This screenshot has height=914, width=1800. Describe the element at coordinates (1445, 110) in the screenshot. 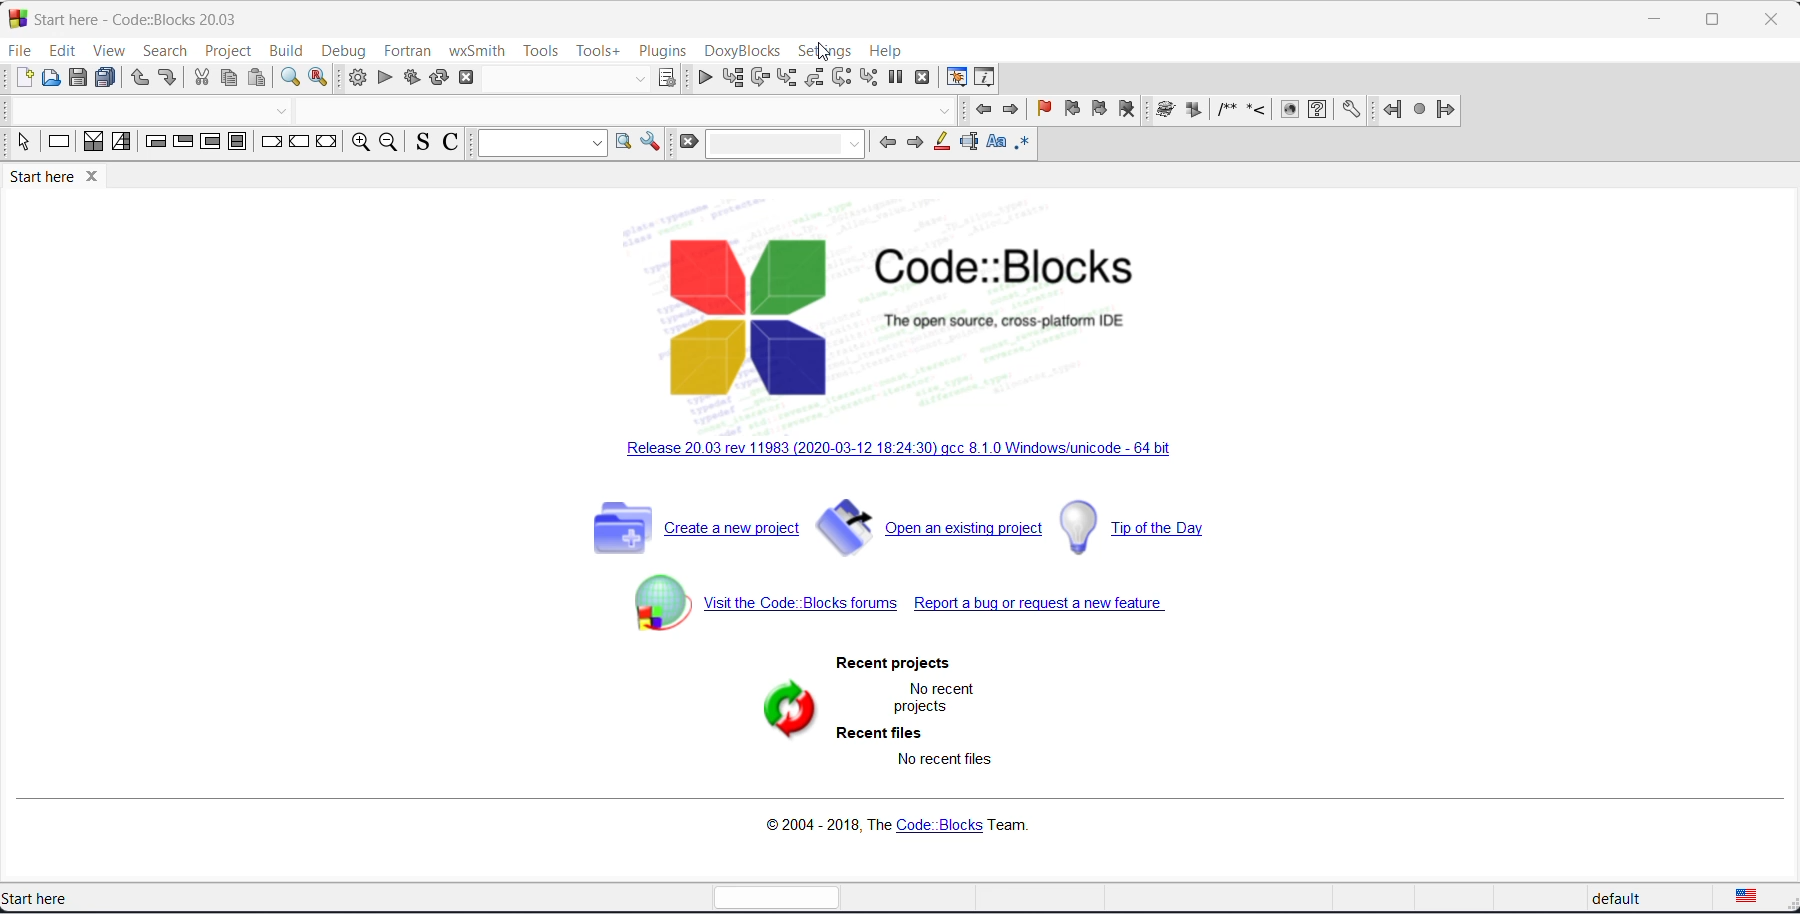

I see `jump forward` at that location.